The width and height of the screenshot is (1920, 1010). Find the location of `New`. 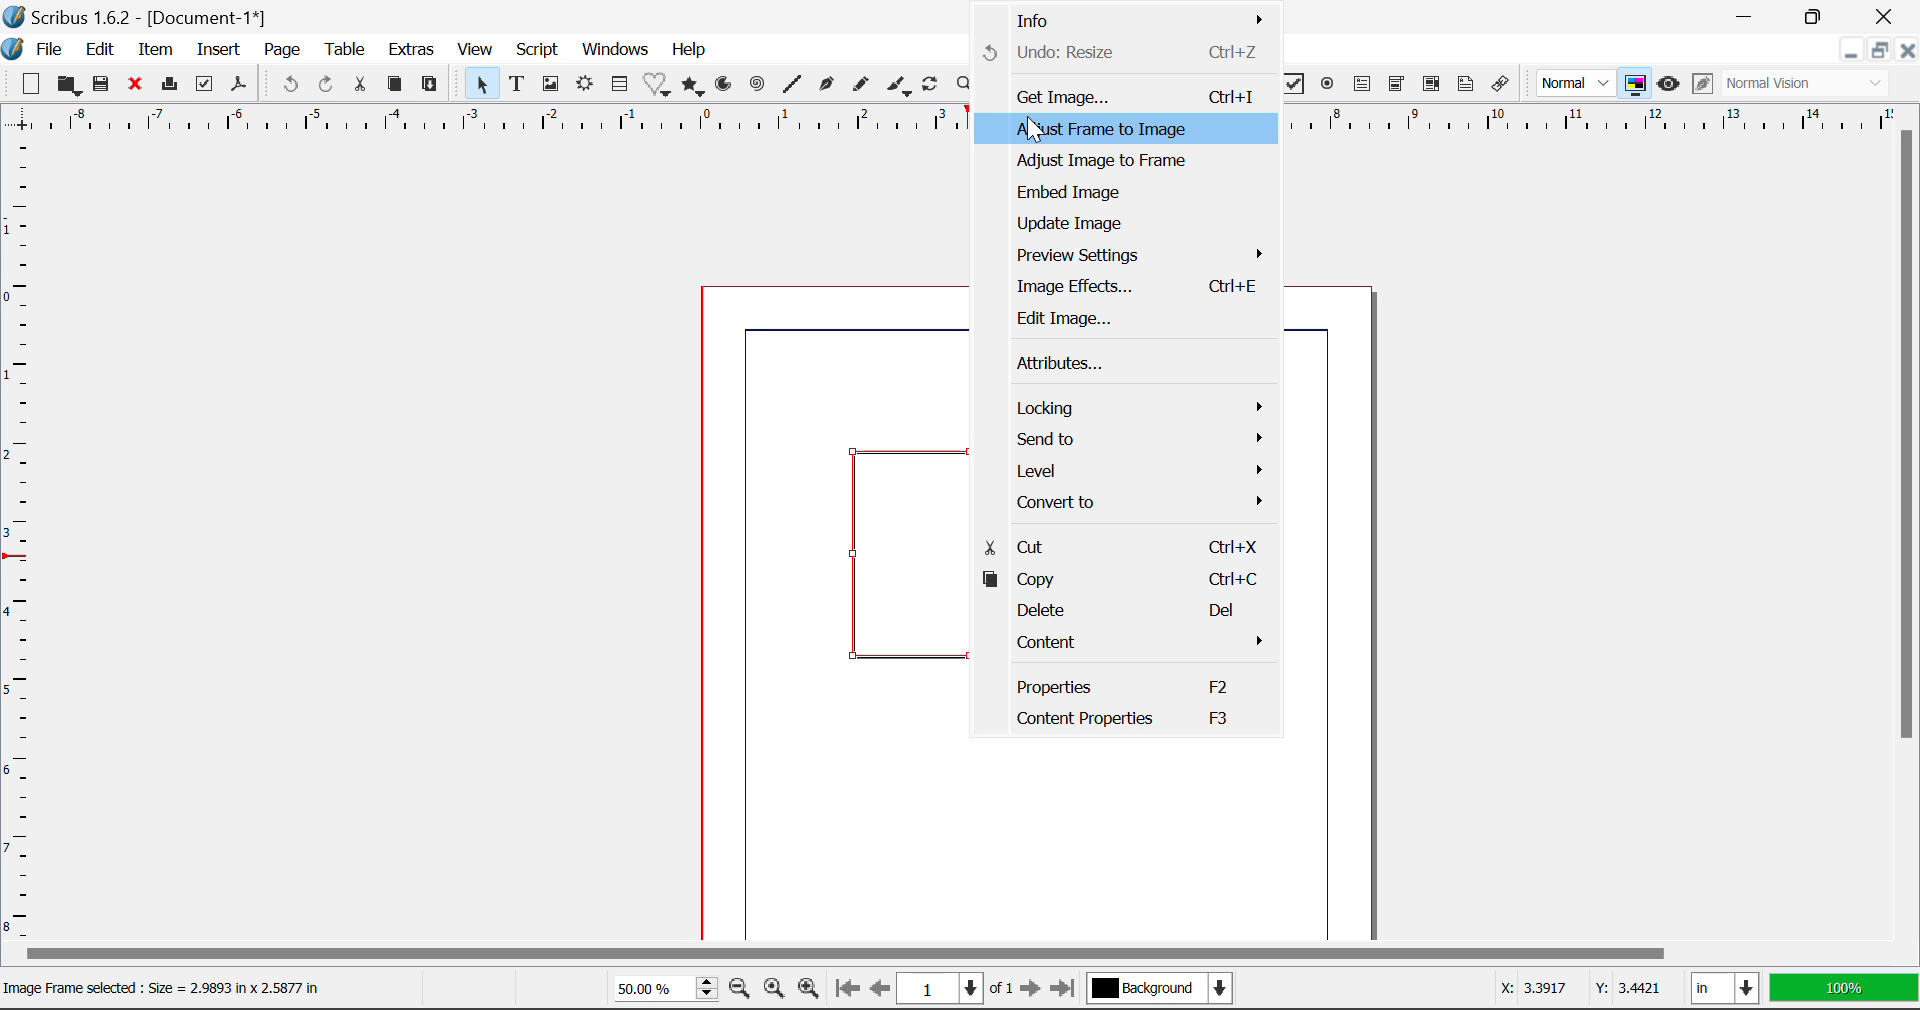

New is located at coordinates (30, 82).